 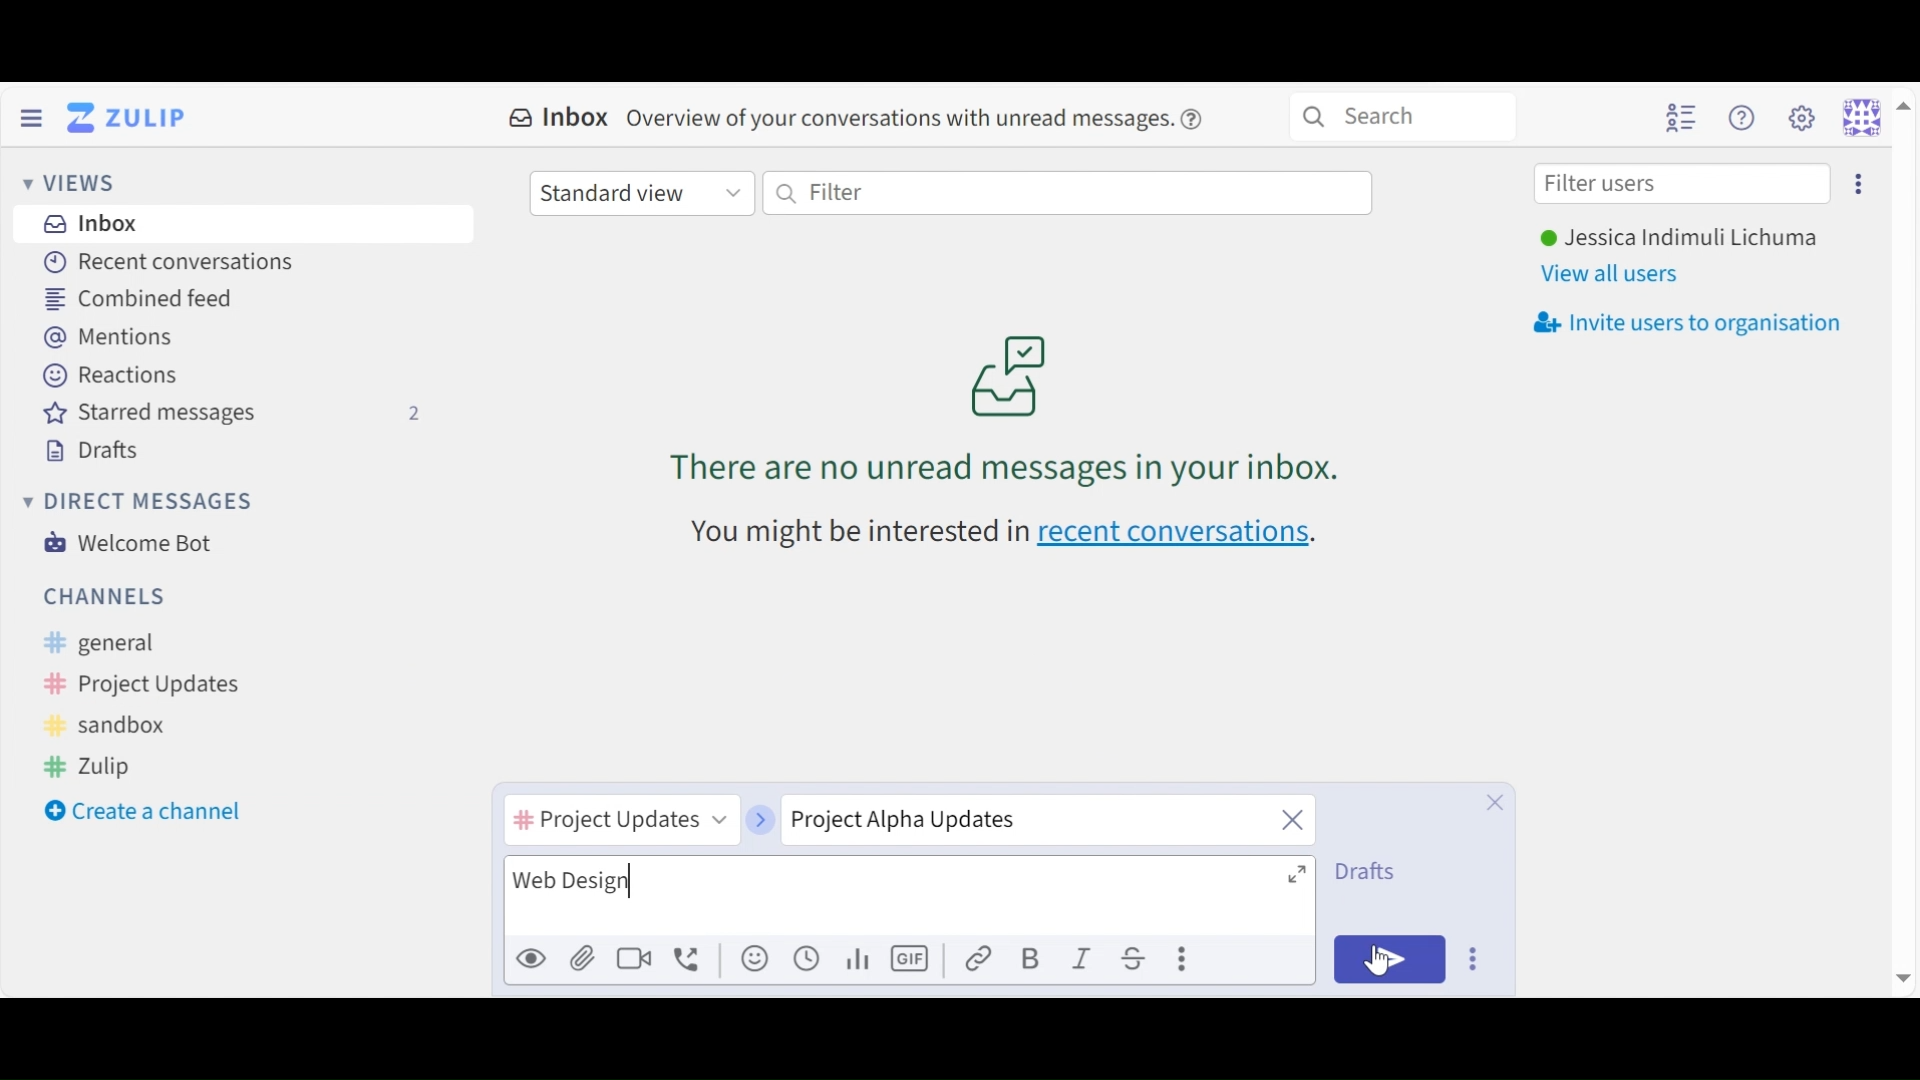 What do you see at coordinates (1198, 119) in the screenshot?
I see `help` at bounding box center [1198, 119].